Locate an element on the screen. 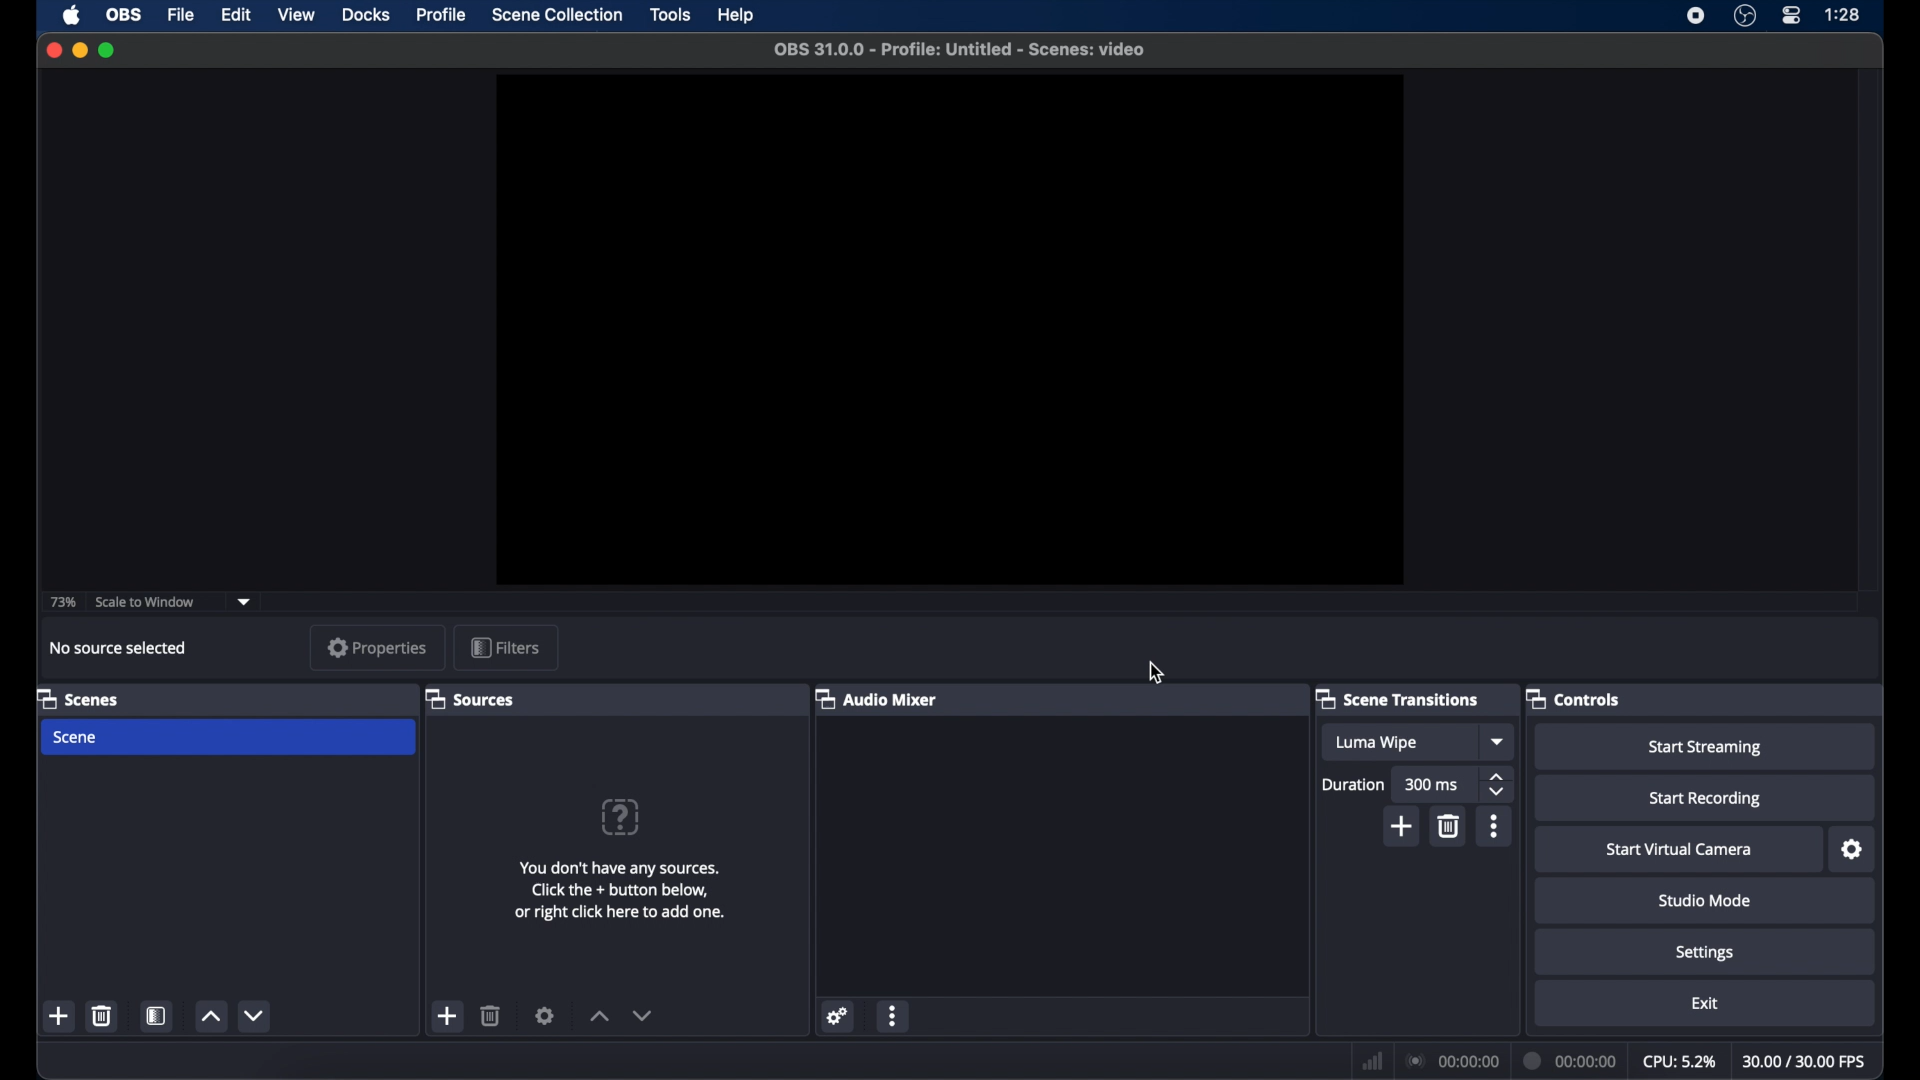 This screenshot has width=1920, height=1080. maximize is located at coordinates (110, 50).